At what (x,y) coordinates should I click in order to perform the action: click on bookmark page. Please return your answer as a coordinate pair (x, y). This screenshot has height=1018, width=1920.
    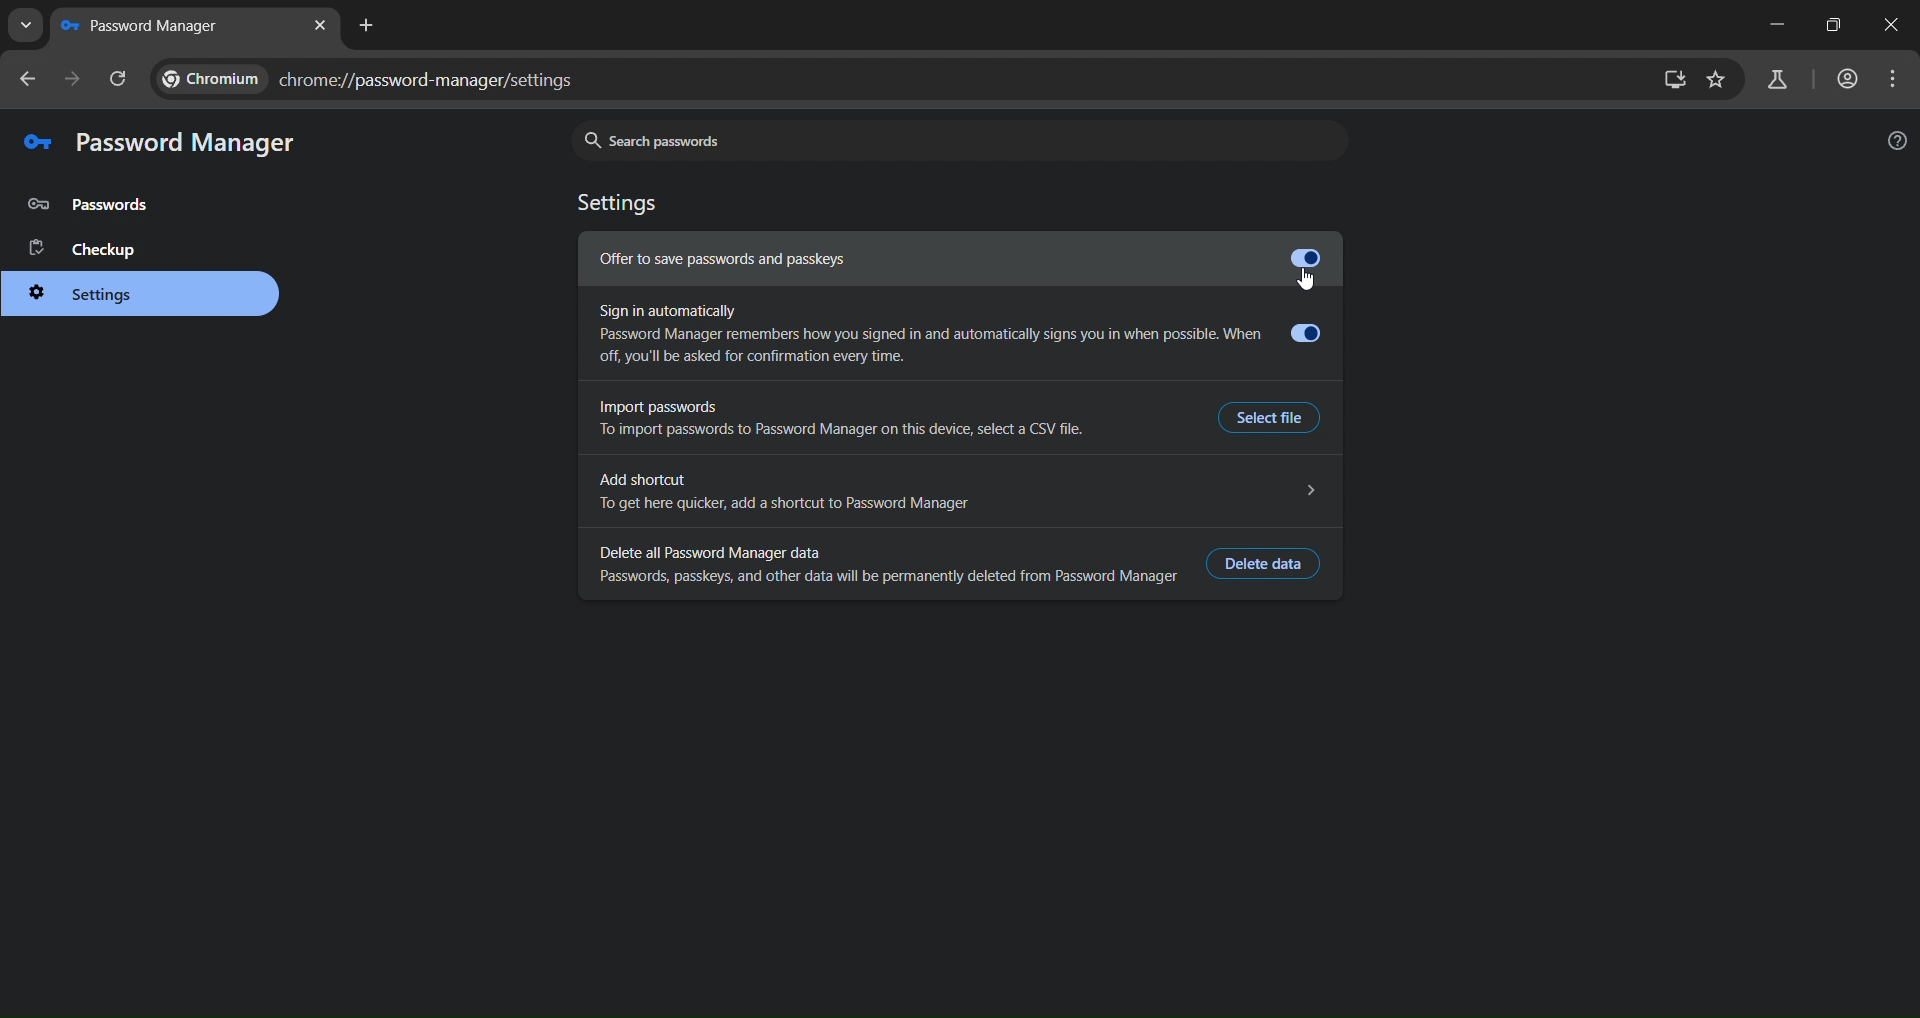
    Looking at the image, I should click on (1717, 81).